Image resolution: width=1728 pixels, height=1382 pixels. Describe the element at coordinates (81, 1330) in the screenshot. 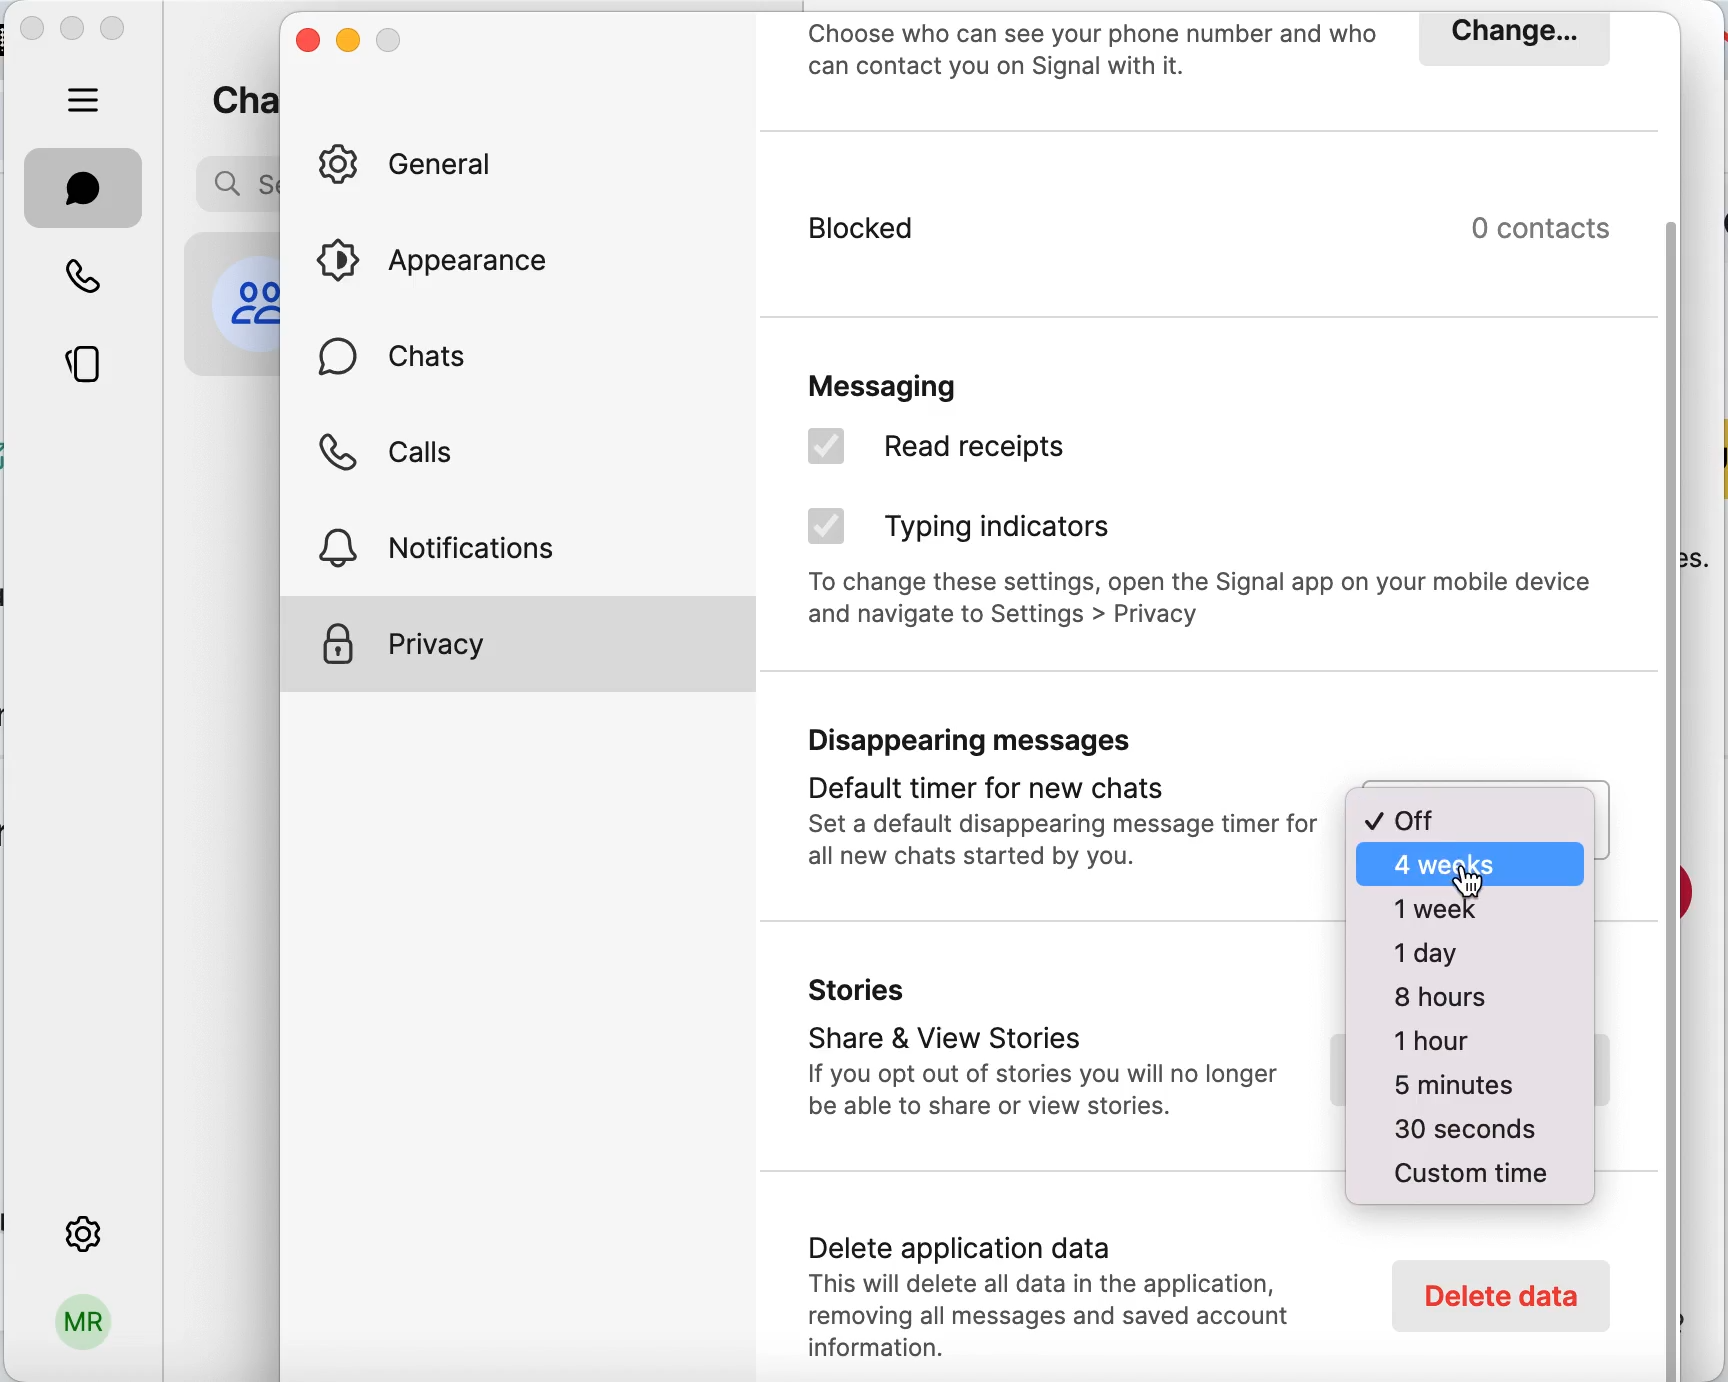

I see `user` at that location.